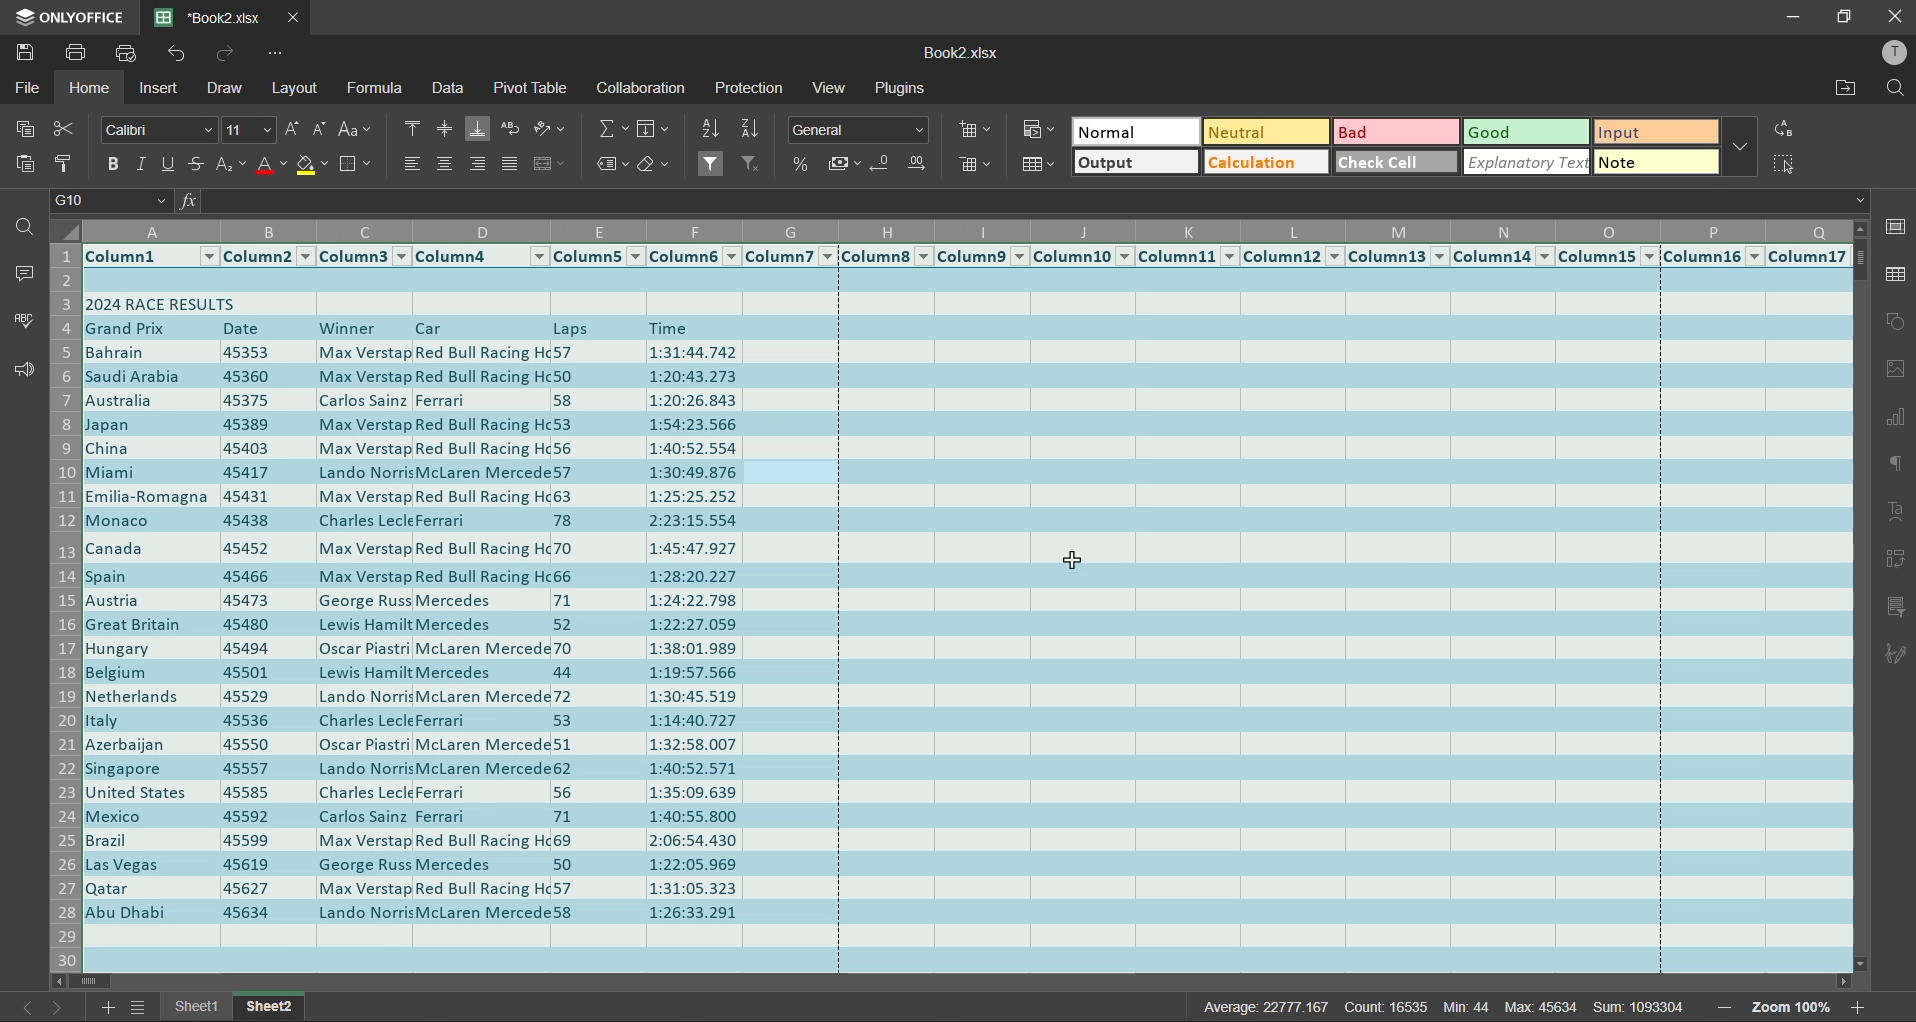 This screenshot has height=1022, width=1916. I want to click on data, so click(446, 91).